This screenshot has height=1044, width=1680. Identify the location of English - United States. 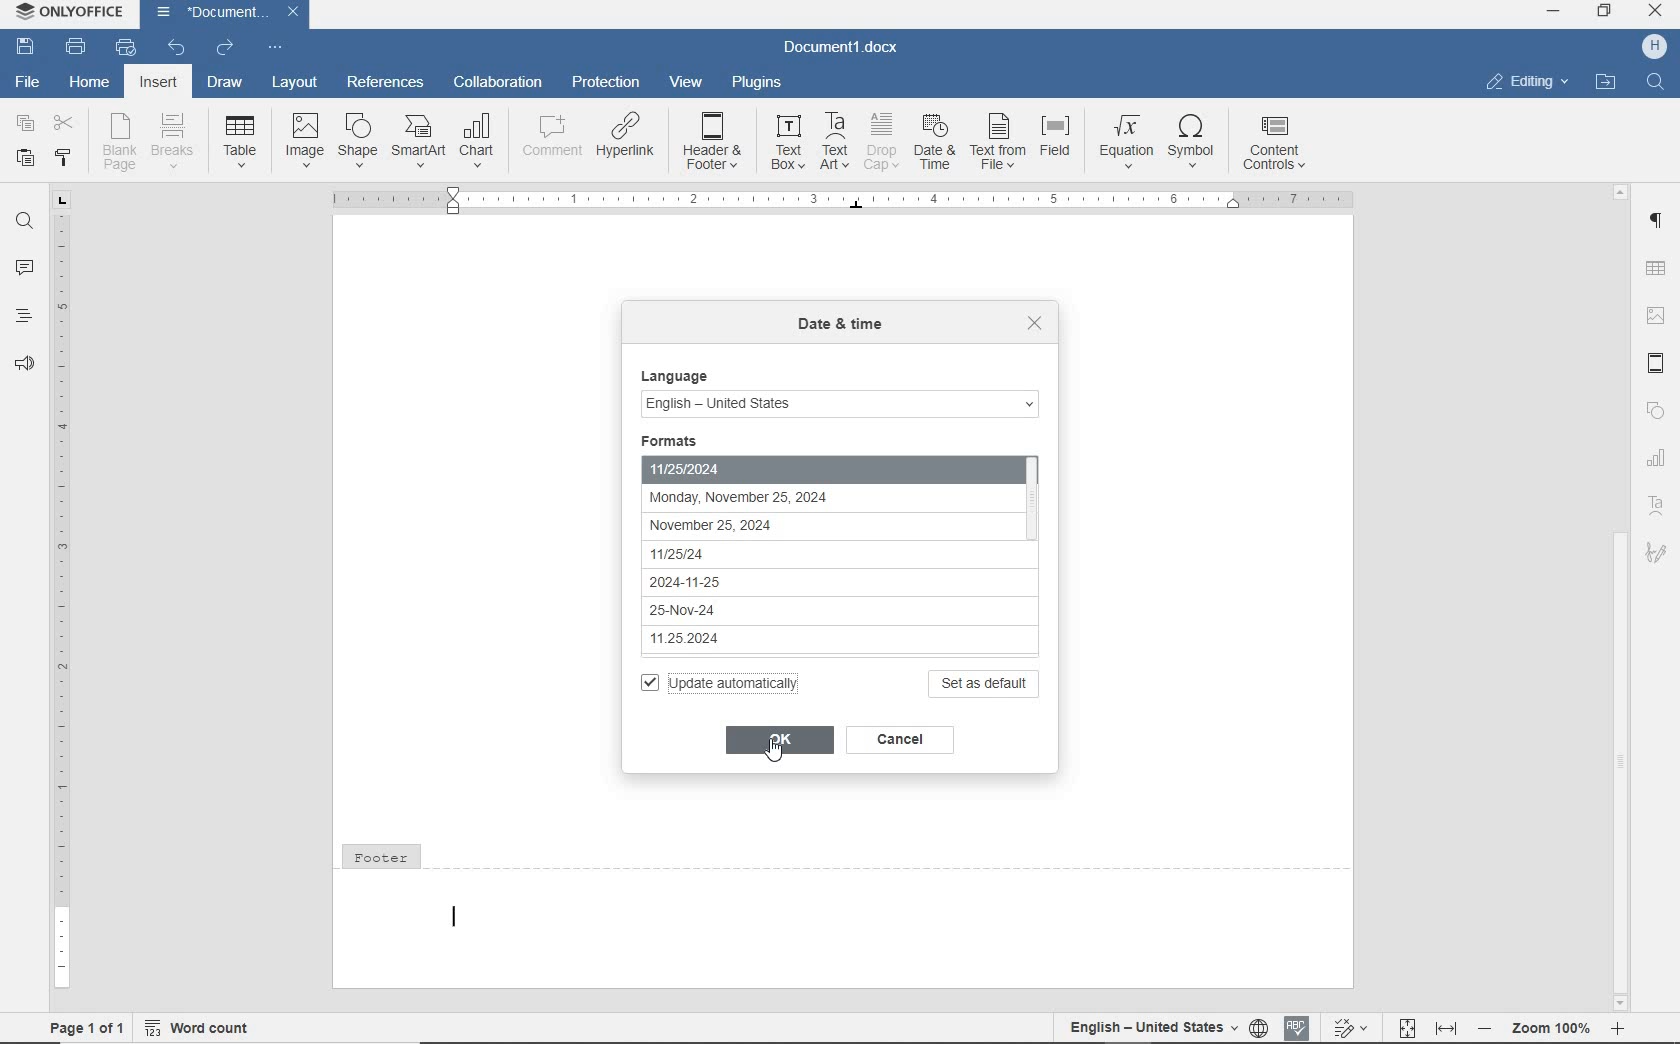
(1146, 1024).